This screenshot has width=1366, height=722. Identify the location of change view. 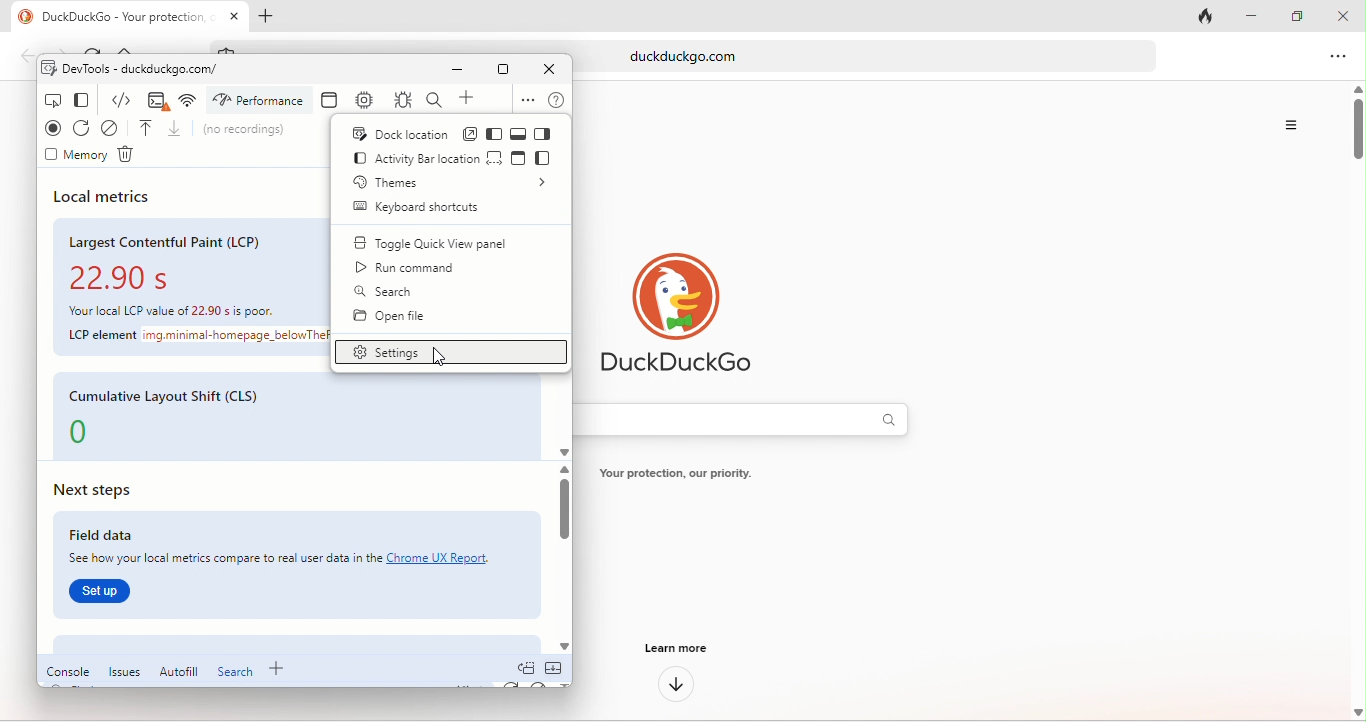
(83, 99).